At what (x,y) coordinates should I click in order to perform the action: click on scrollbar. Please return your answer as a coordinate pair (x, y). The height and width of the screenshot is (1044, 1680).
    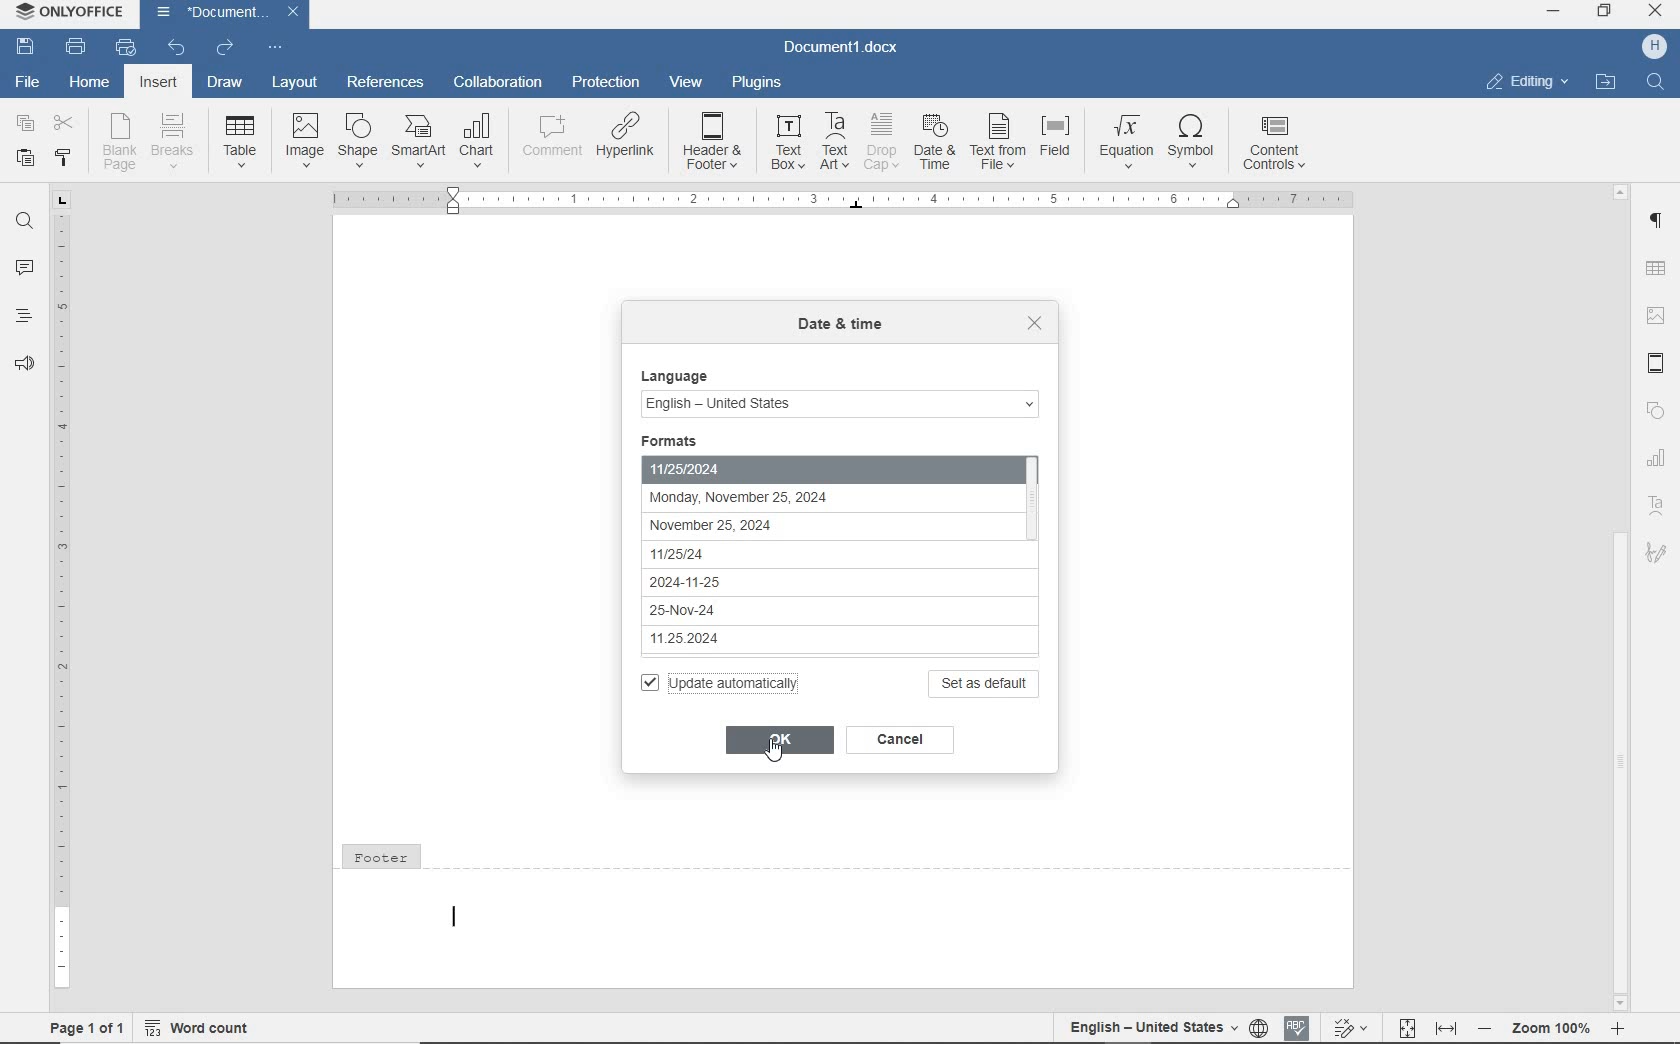
    Looking at the image, I should click on (1621, 596).